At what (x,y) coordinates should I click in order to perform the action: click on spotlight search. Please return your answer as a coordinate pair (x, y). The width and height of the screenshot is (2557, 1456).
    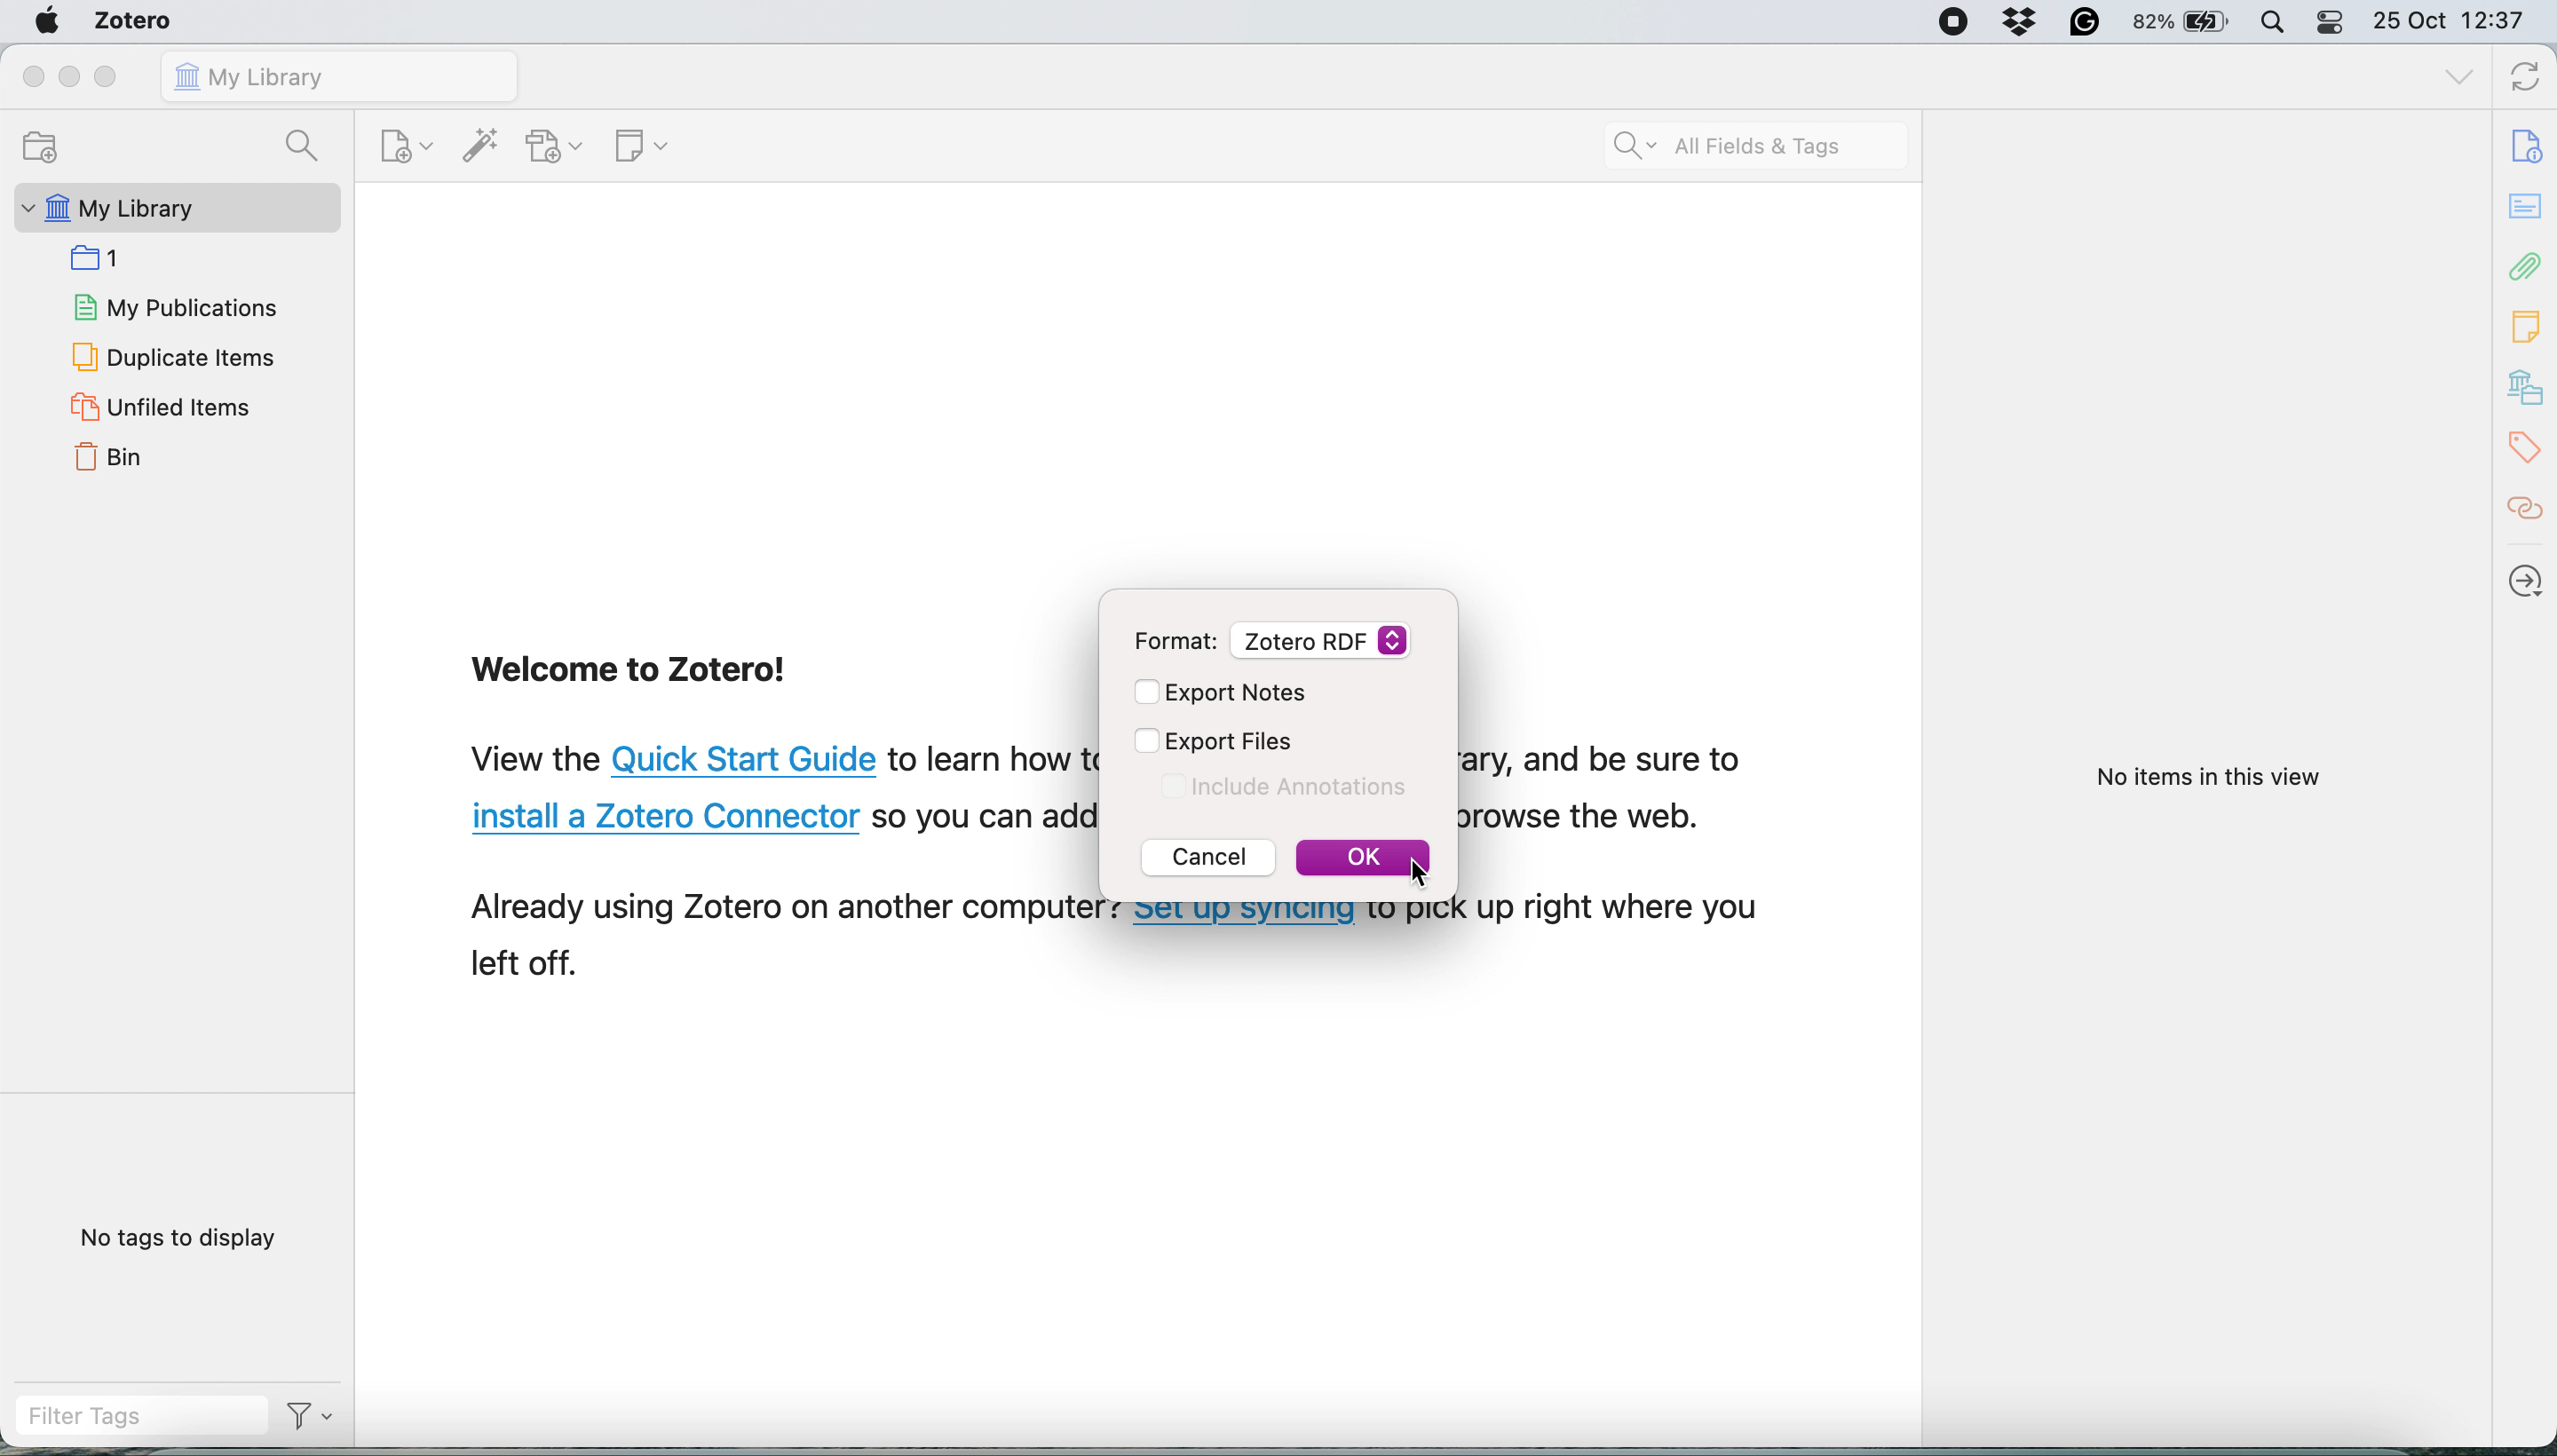
    Looking at the image, I should click on (2275, 22).